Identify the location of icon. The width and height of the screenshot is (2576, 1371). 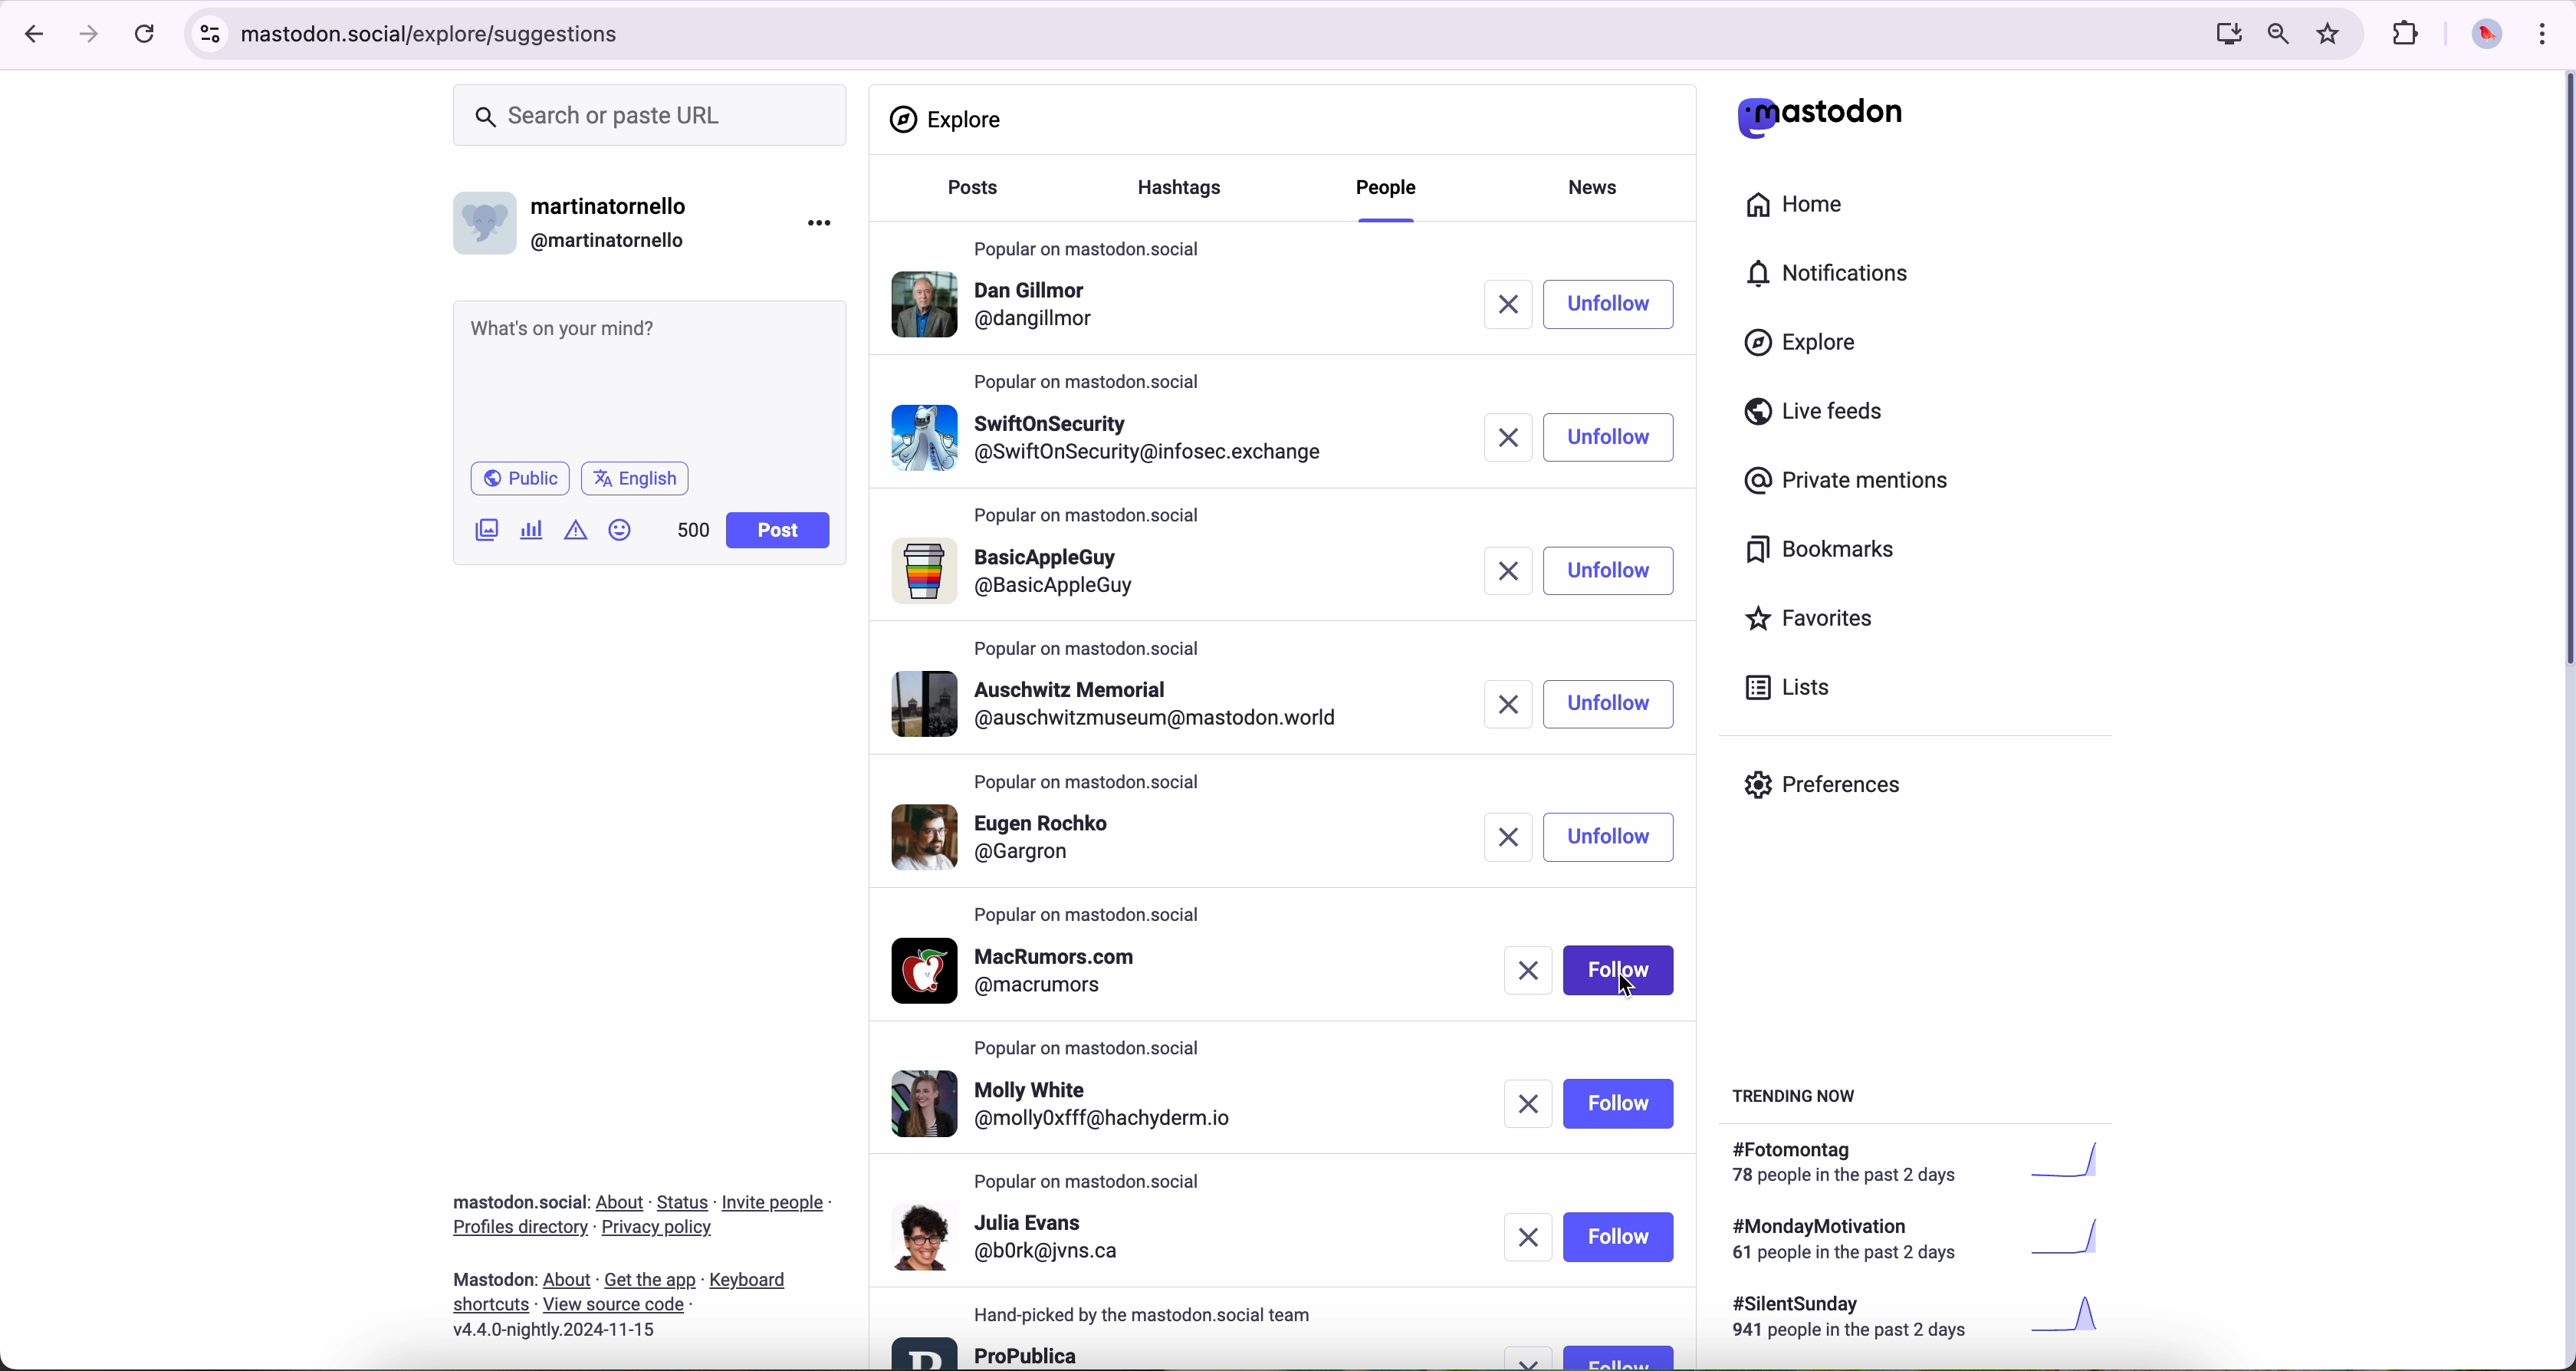
(578, 529).